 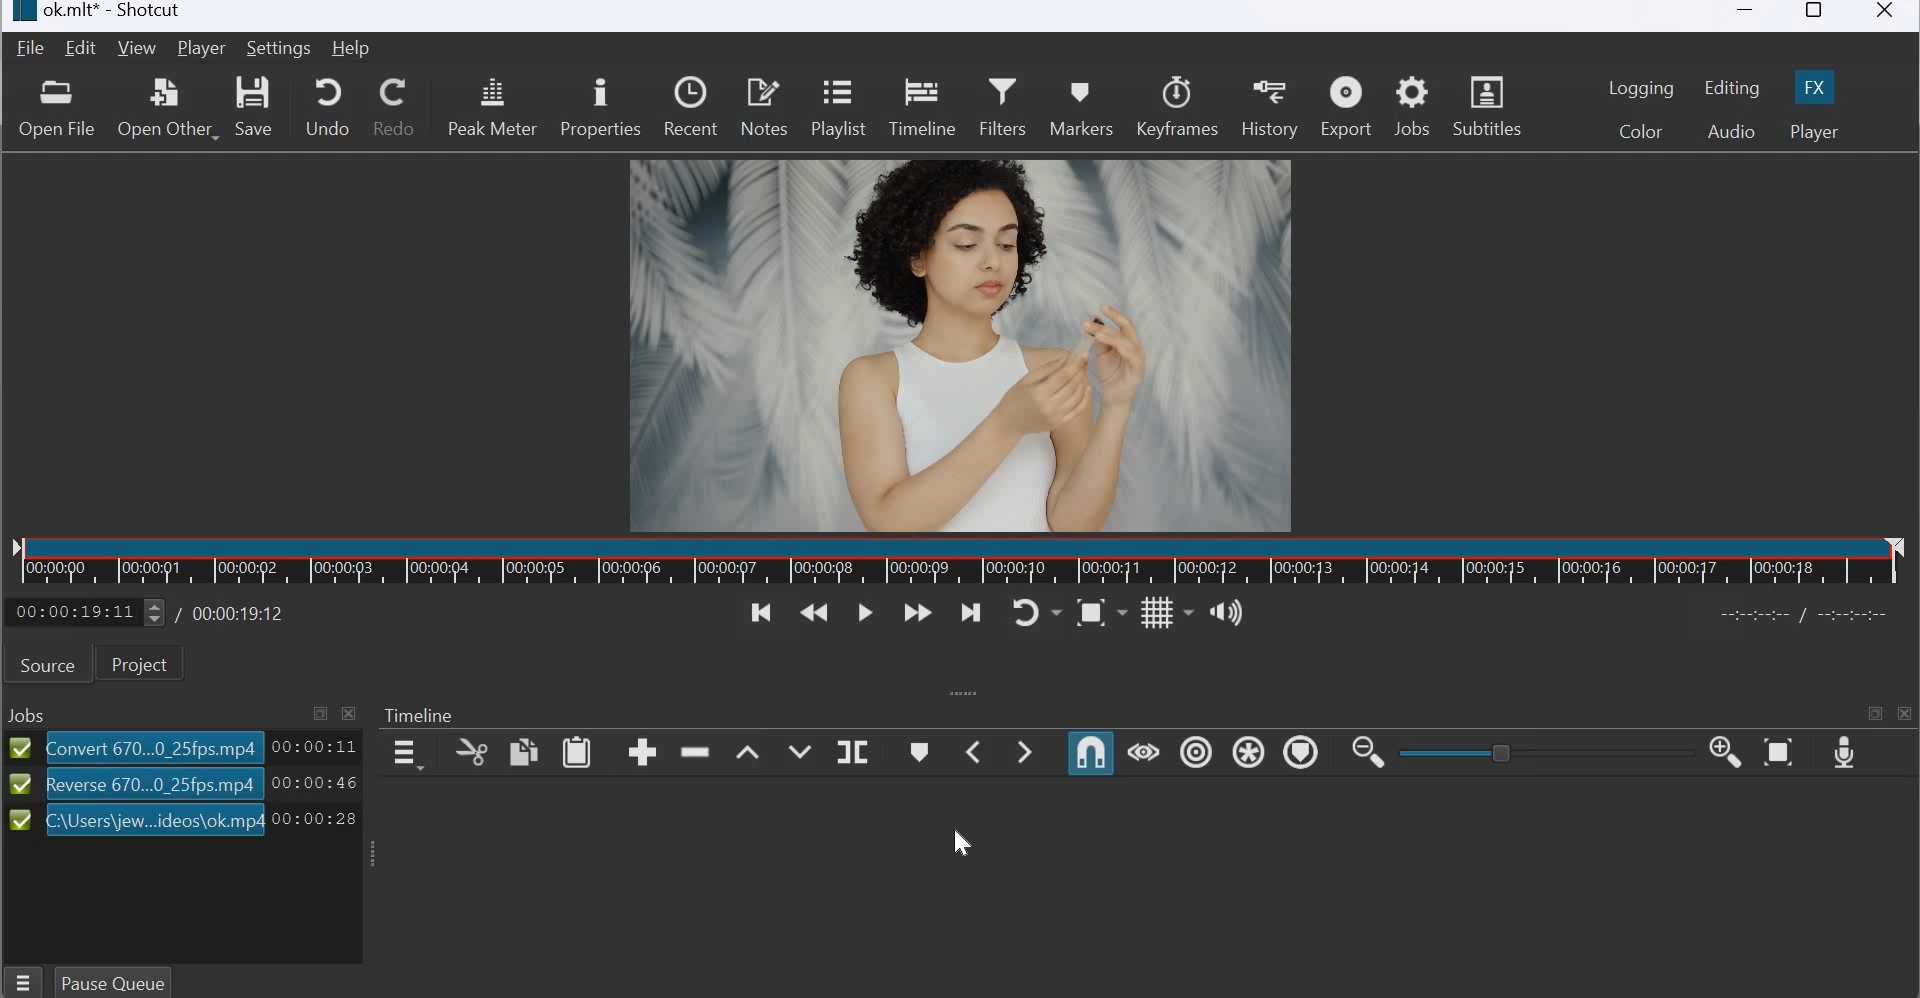 What do you see at coordinates (1813, 132) in the screenshot?
I see `Player` at bounding box center [1813, 132].